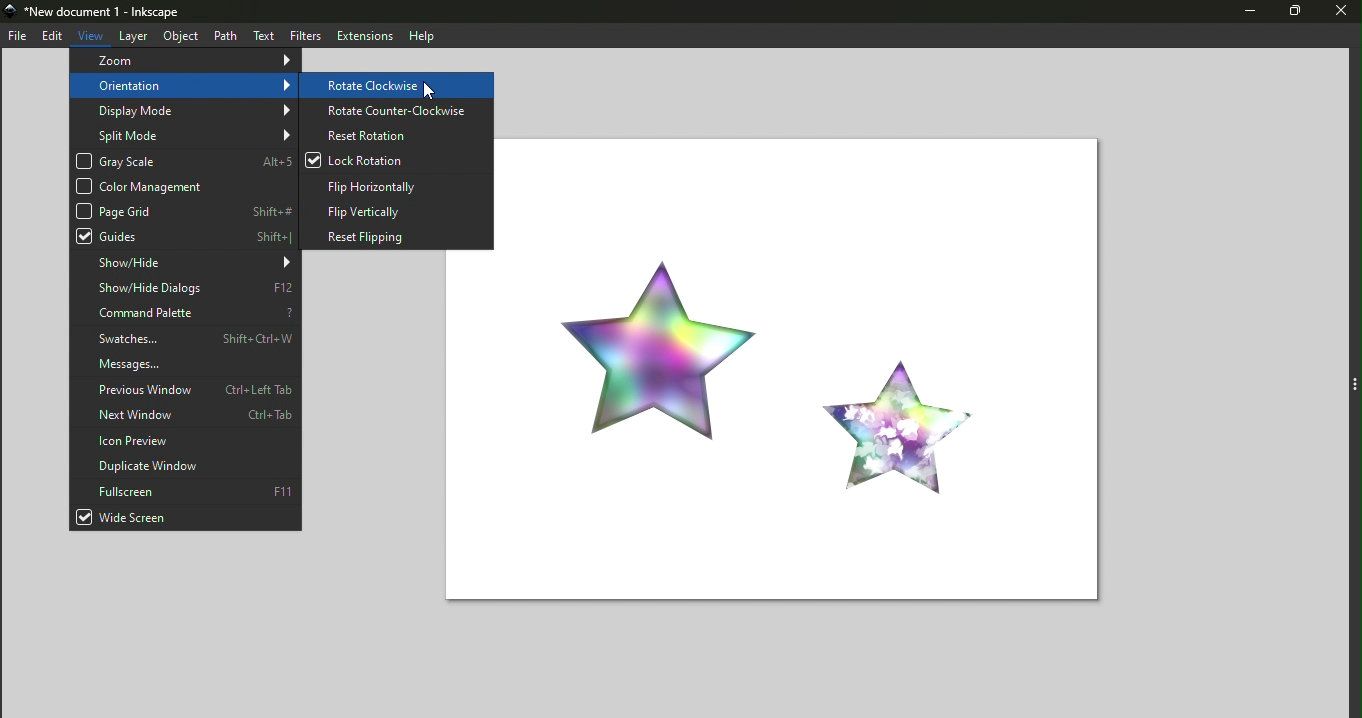 This screenshot has height=718, width=1362. Describe the element at coordinates (396, 110) in the screenshot. I see `Rotate counter-clockwise` at that location.